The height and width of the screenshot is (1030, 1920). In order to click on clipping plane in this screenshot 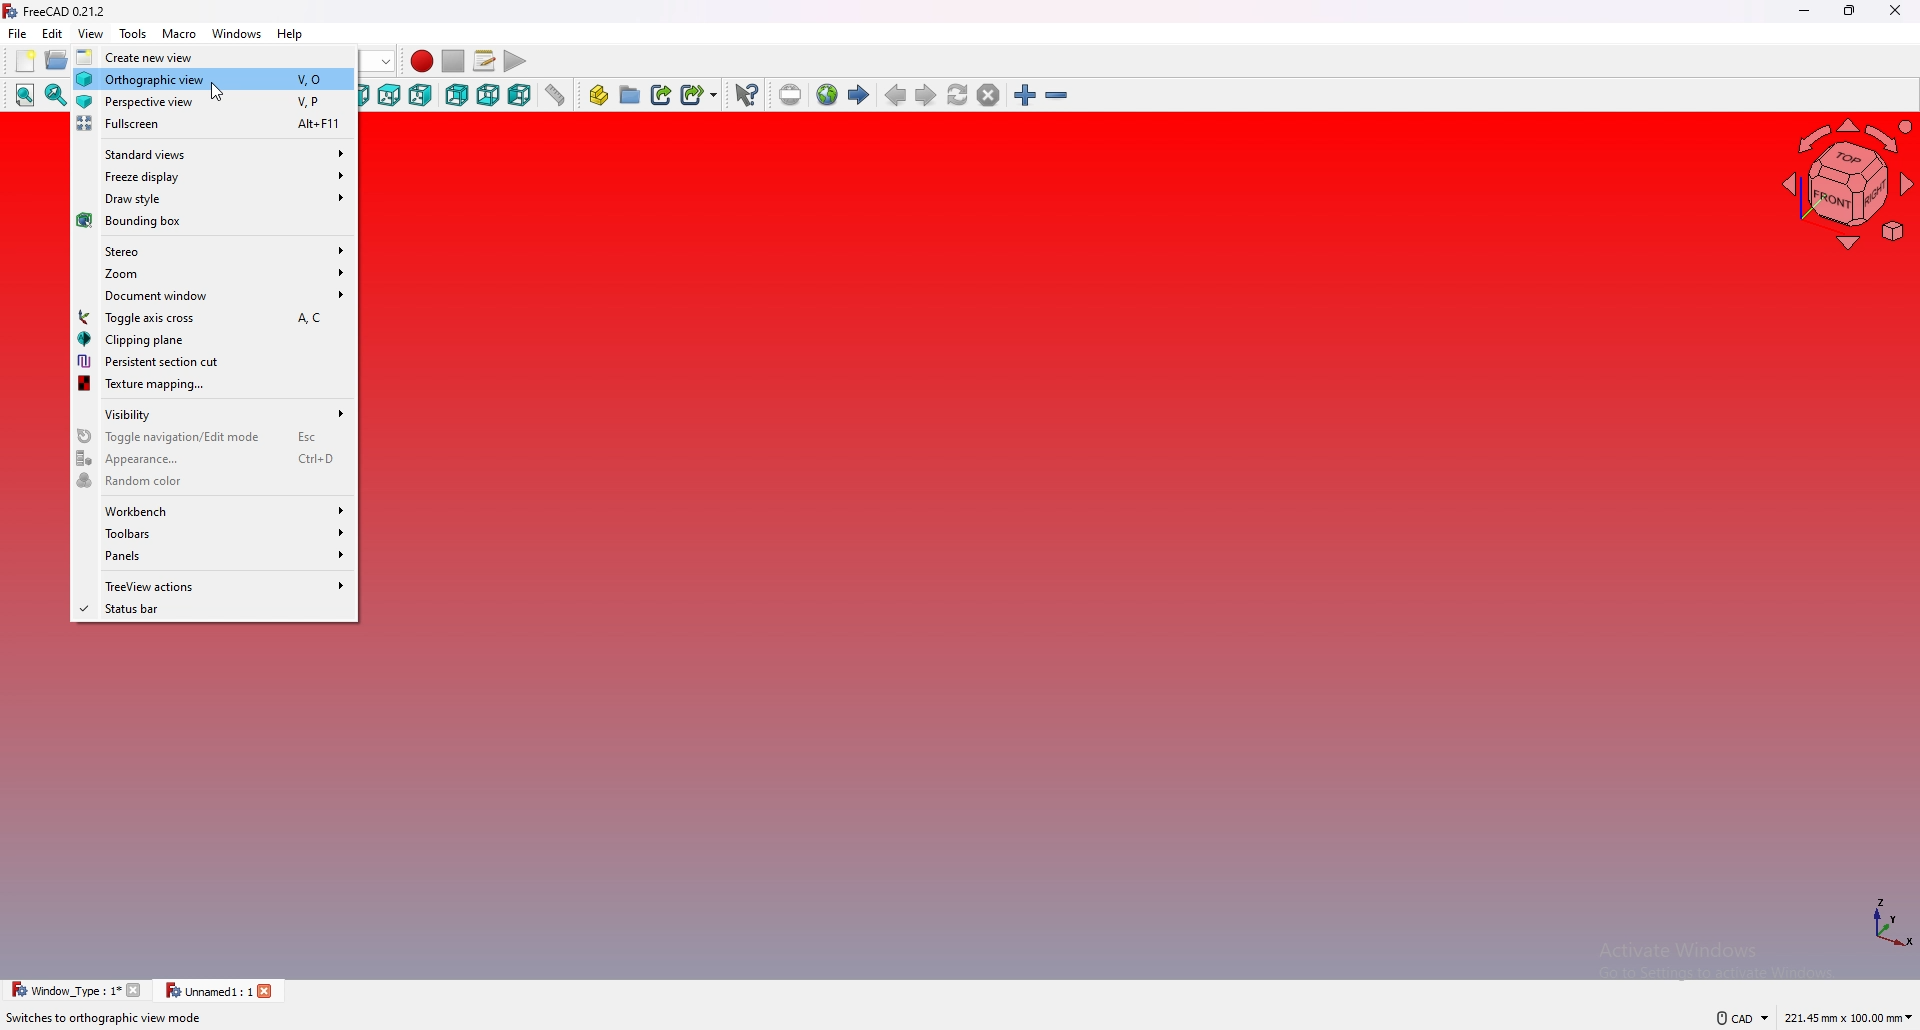, I will do `click(215, 340)`.